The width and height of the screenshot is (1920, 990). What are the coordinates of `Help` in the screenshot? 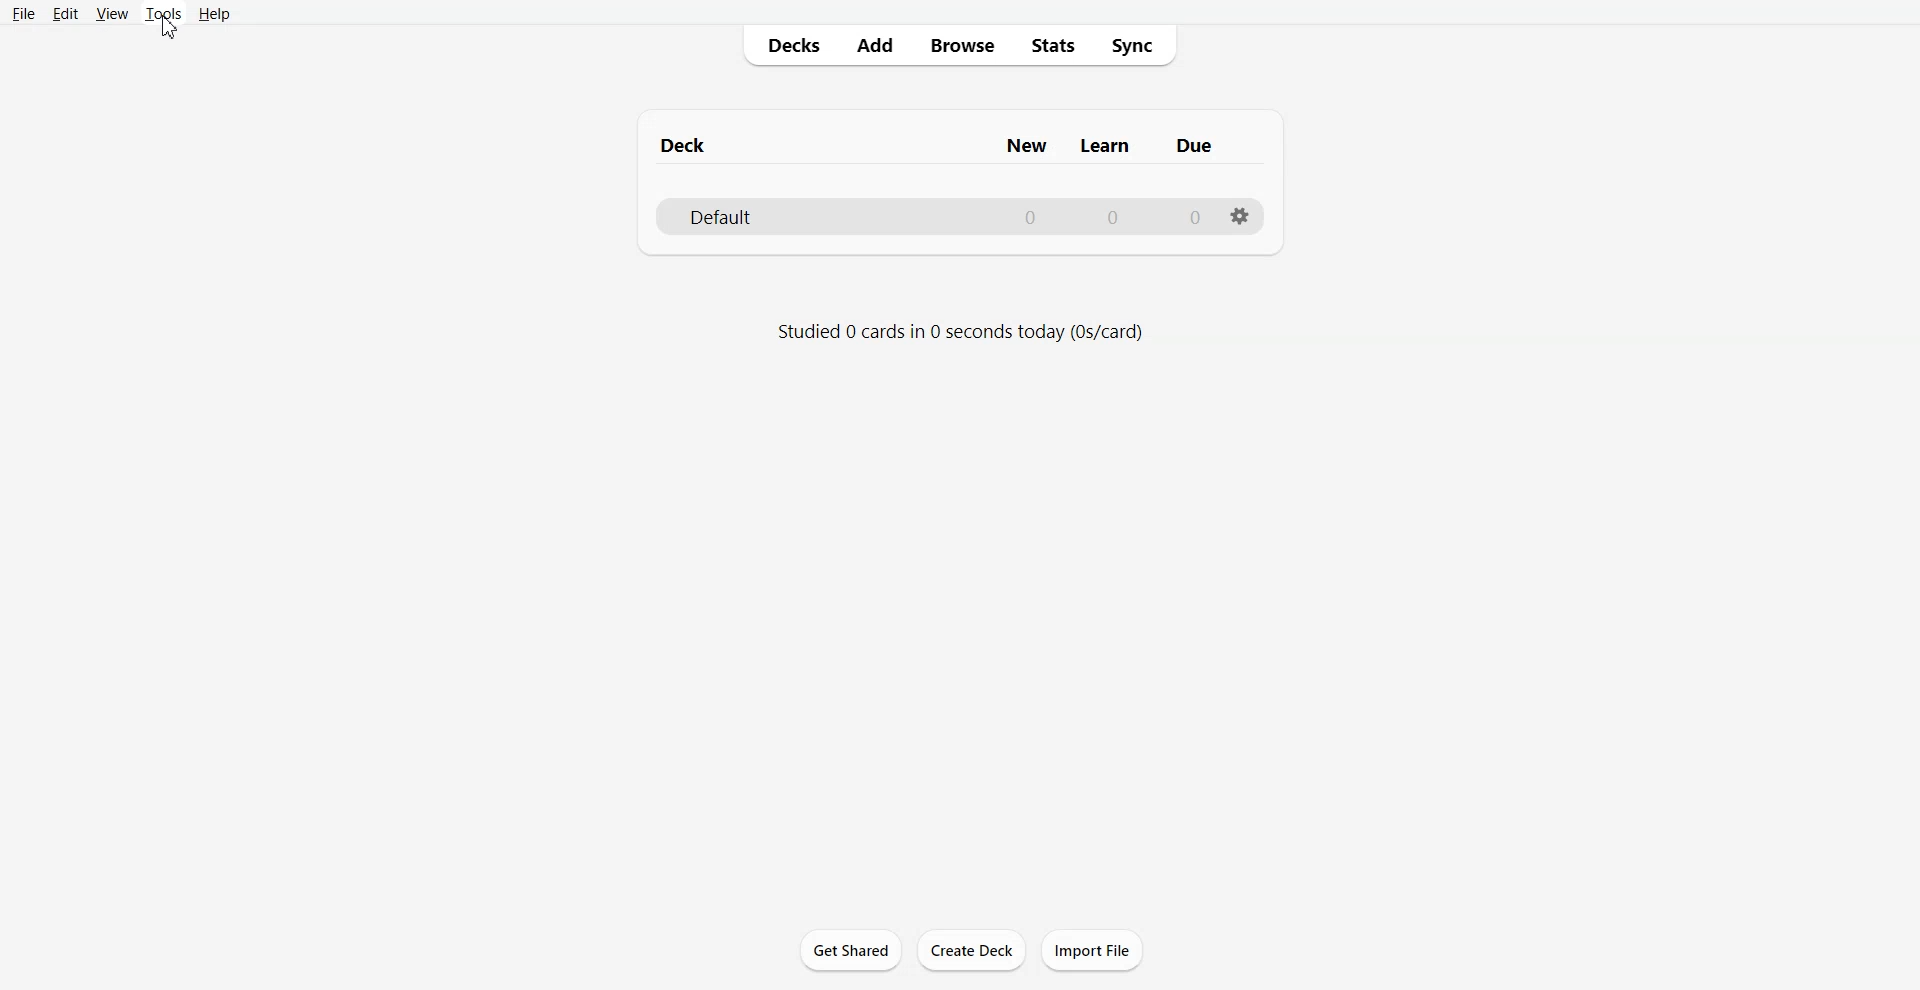 It's located at (213, 13).